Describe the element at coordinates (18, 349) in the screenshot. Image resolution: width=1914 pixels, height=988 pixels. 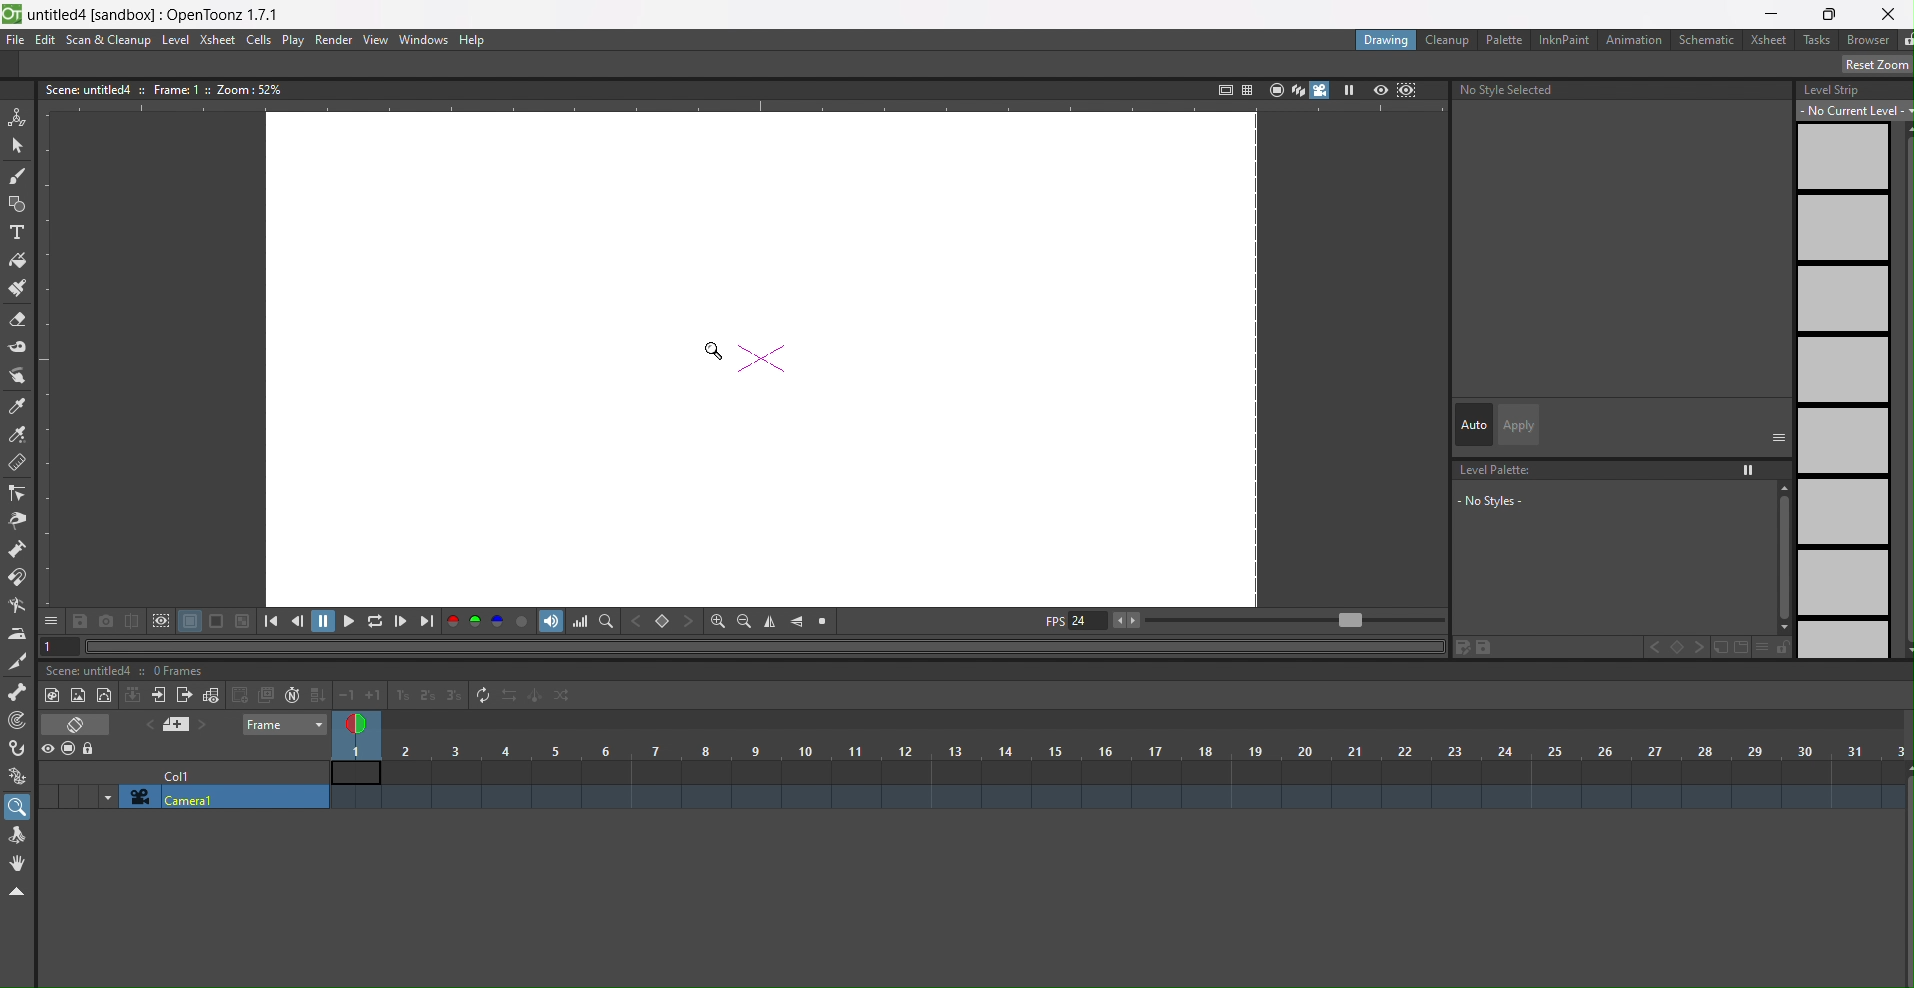
I see `tape tool` at that location.